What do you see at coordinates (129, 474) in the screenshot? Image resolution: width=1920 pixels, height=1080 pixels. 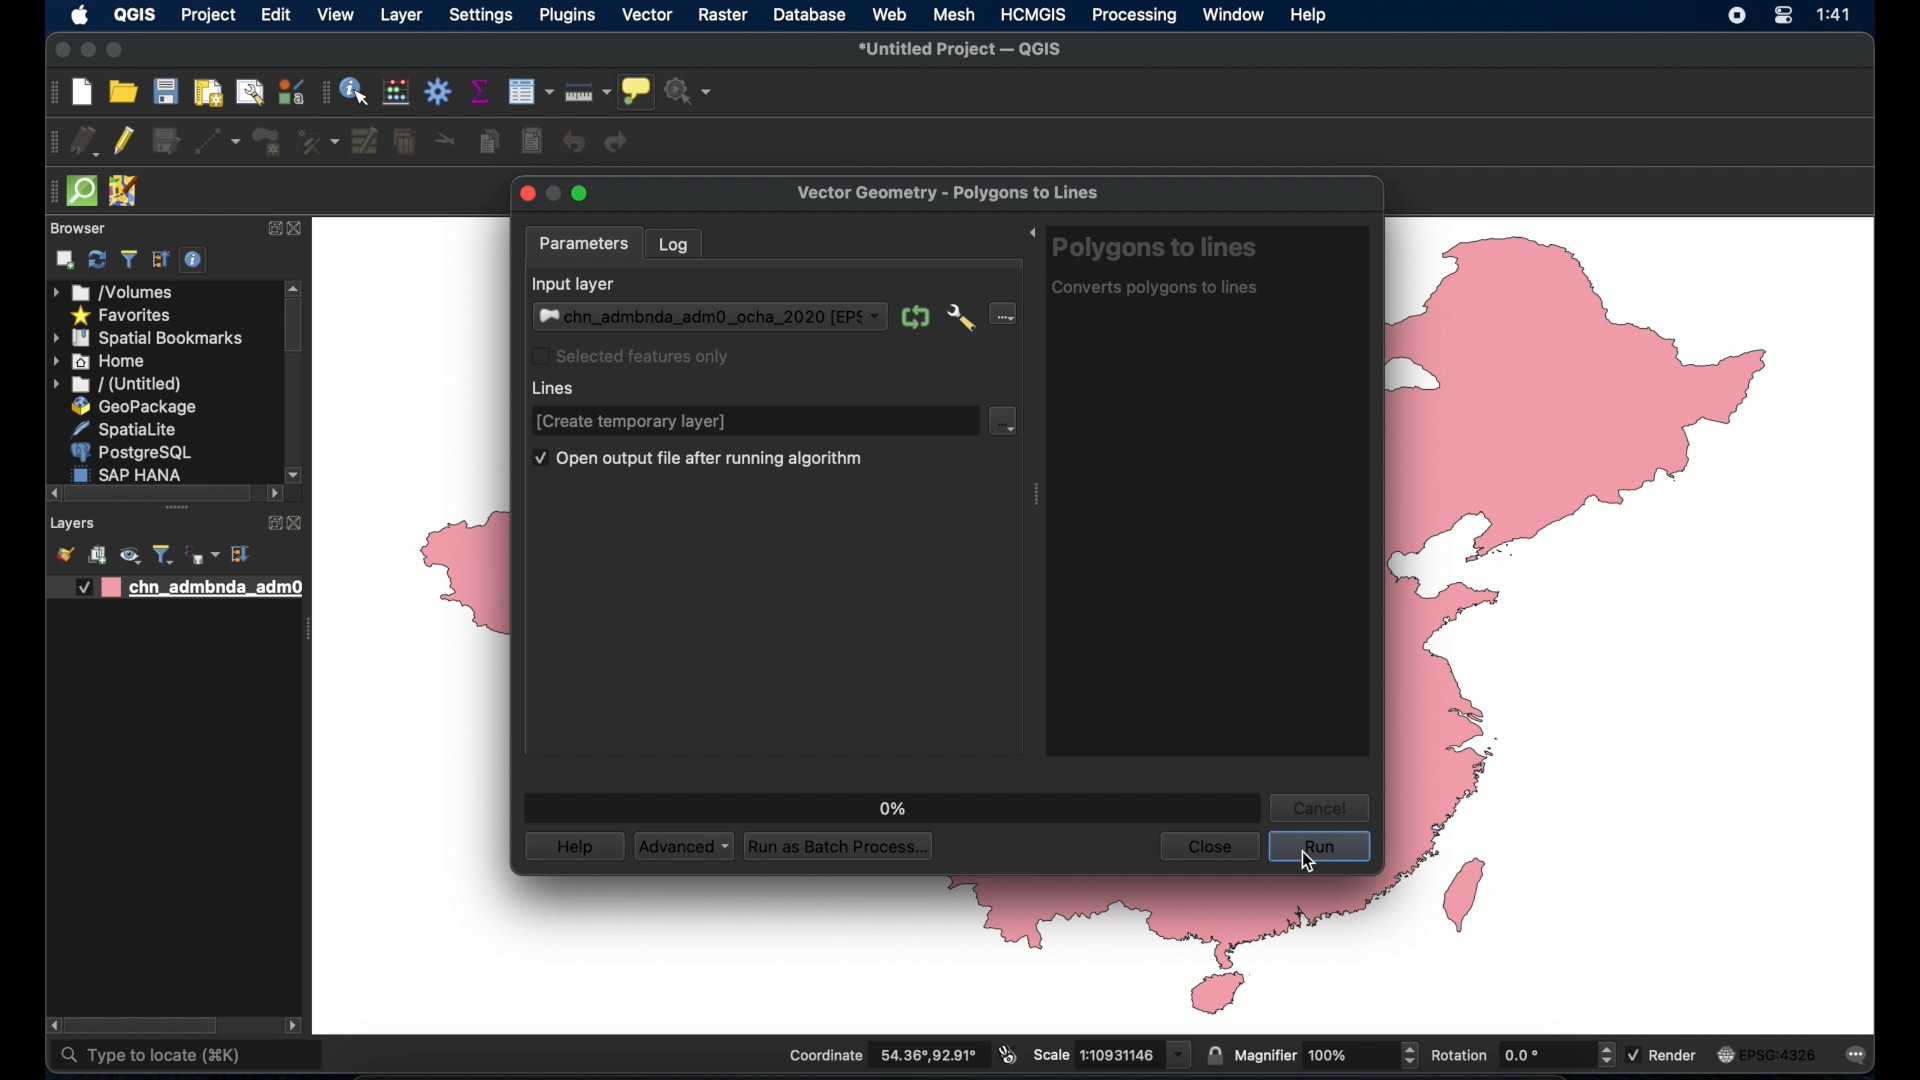 I see `sap hana` at bounding box center [129, 474].